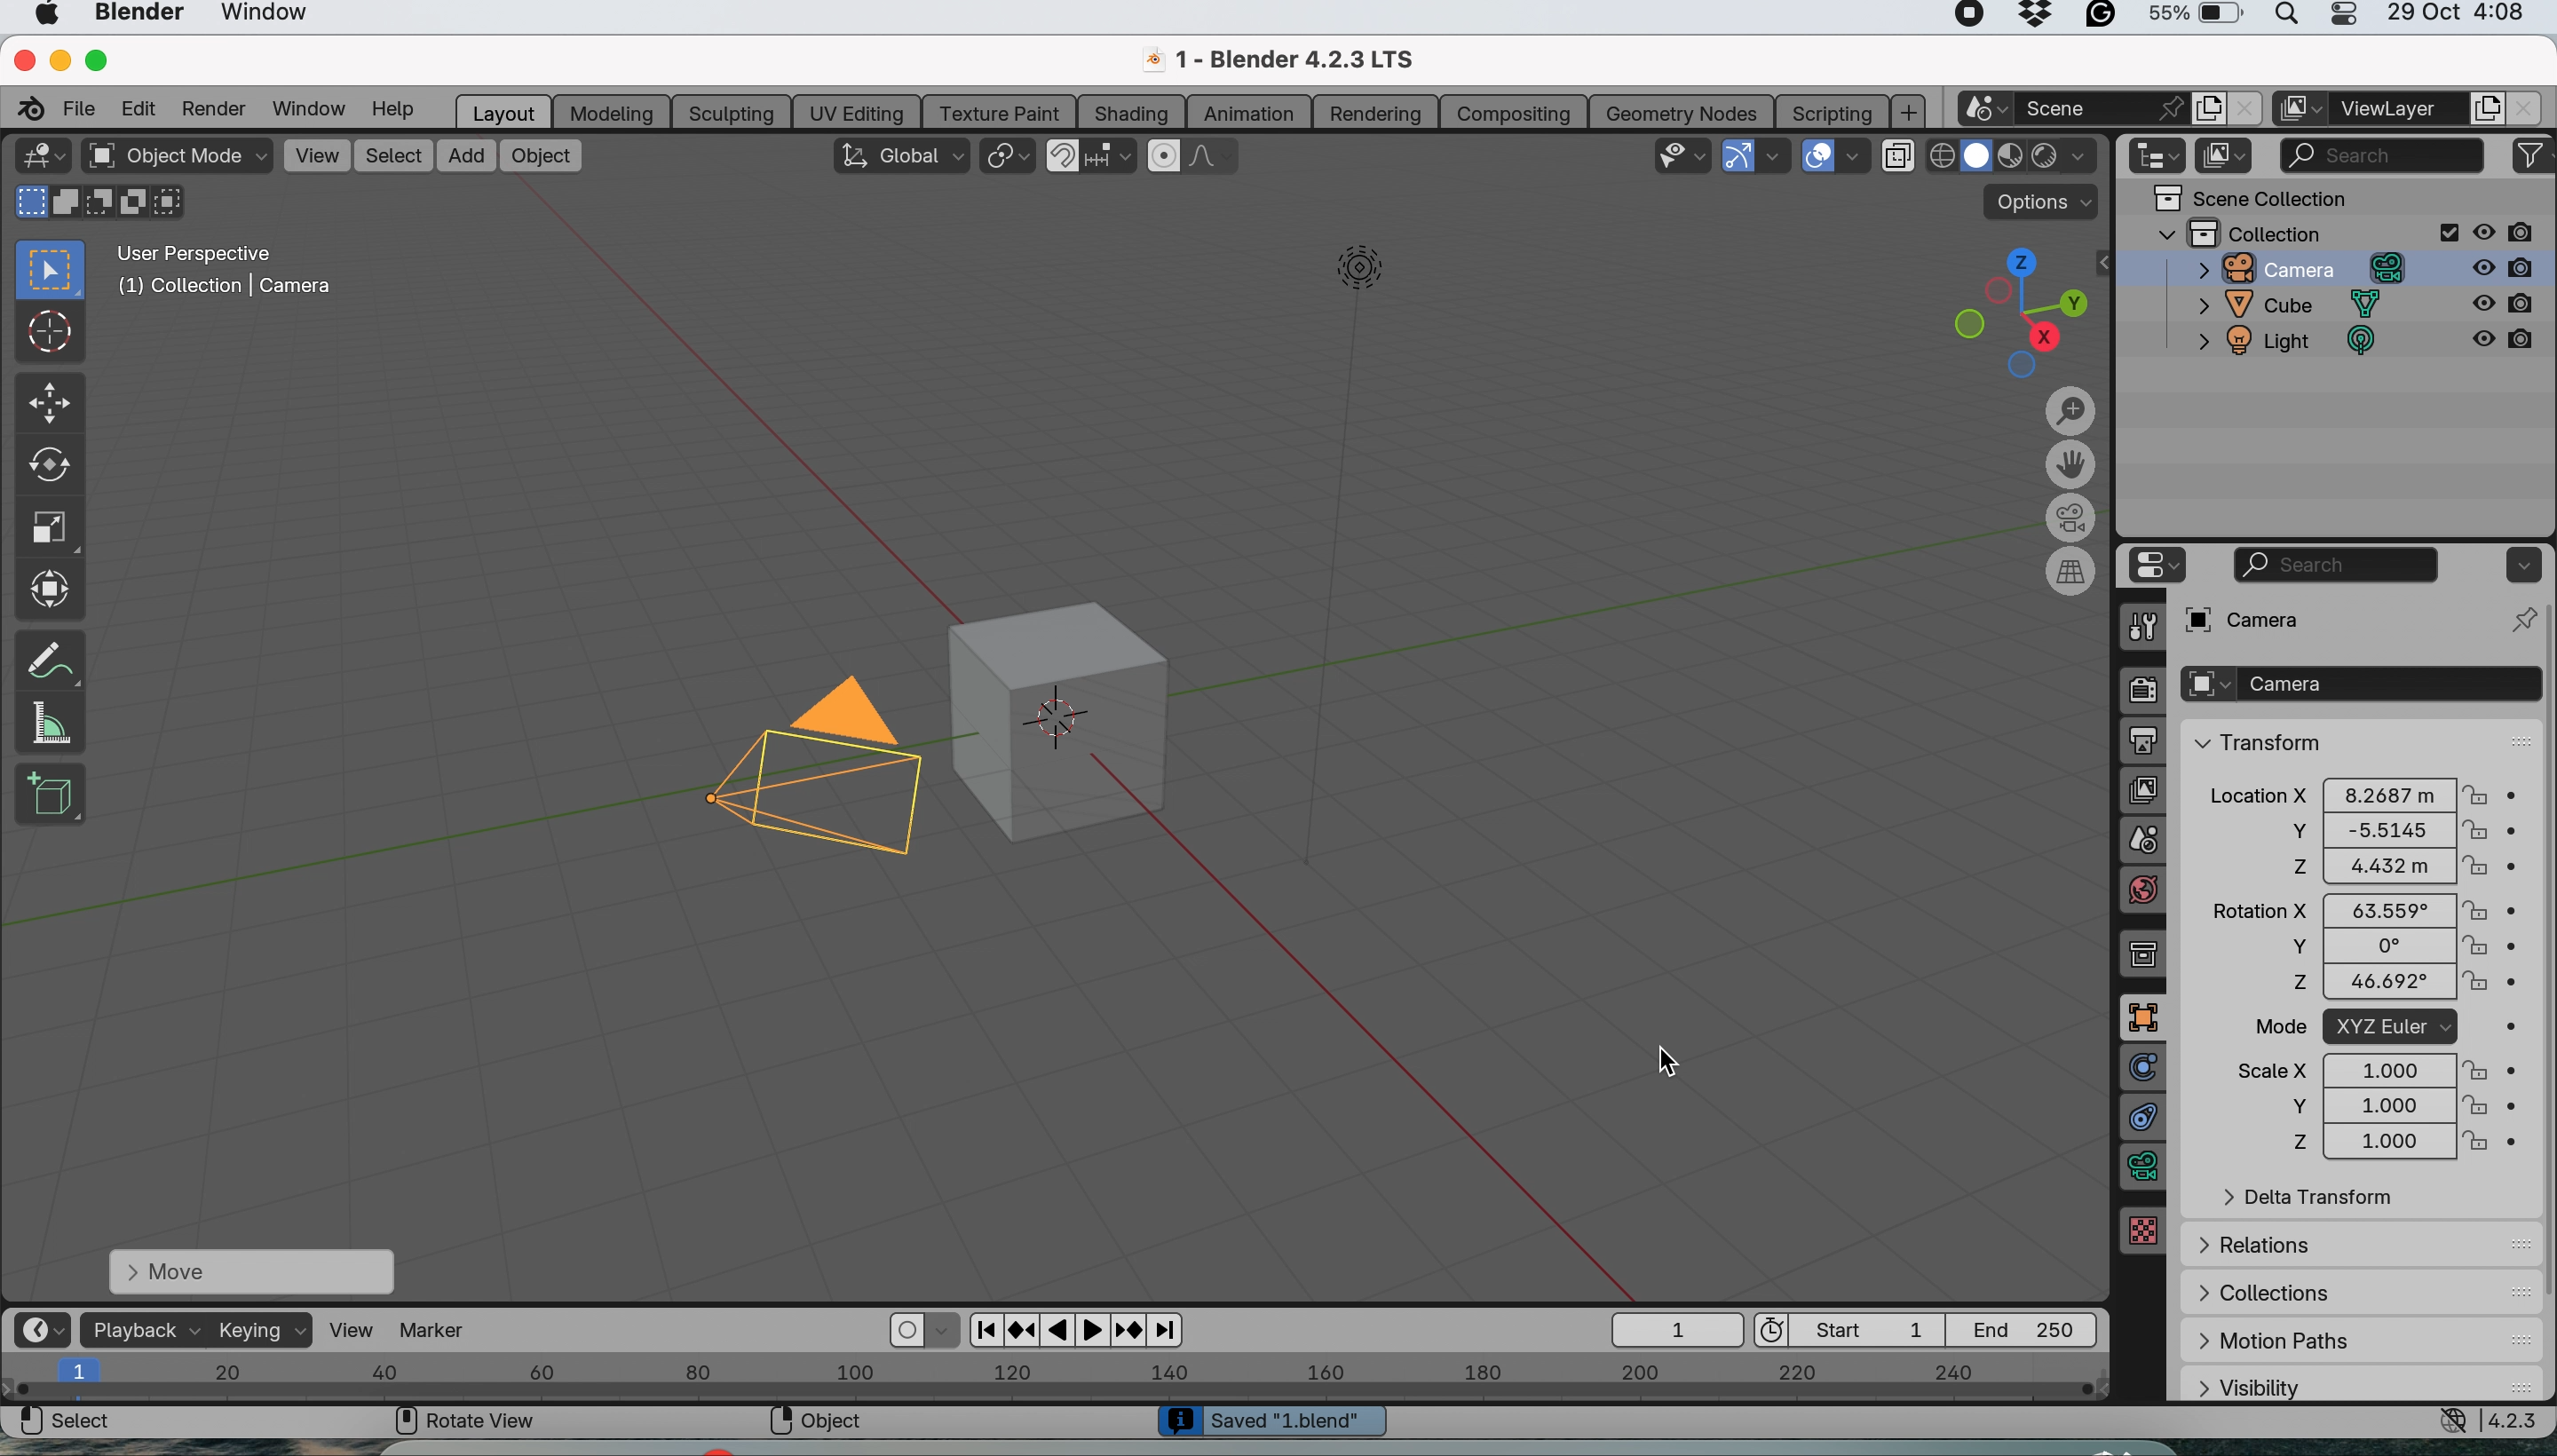  What do you see at coordinates (1065, 723) in the screenshot?
I see `object` at bounding box center [1065, 723].